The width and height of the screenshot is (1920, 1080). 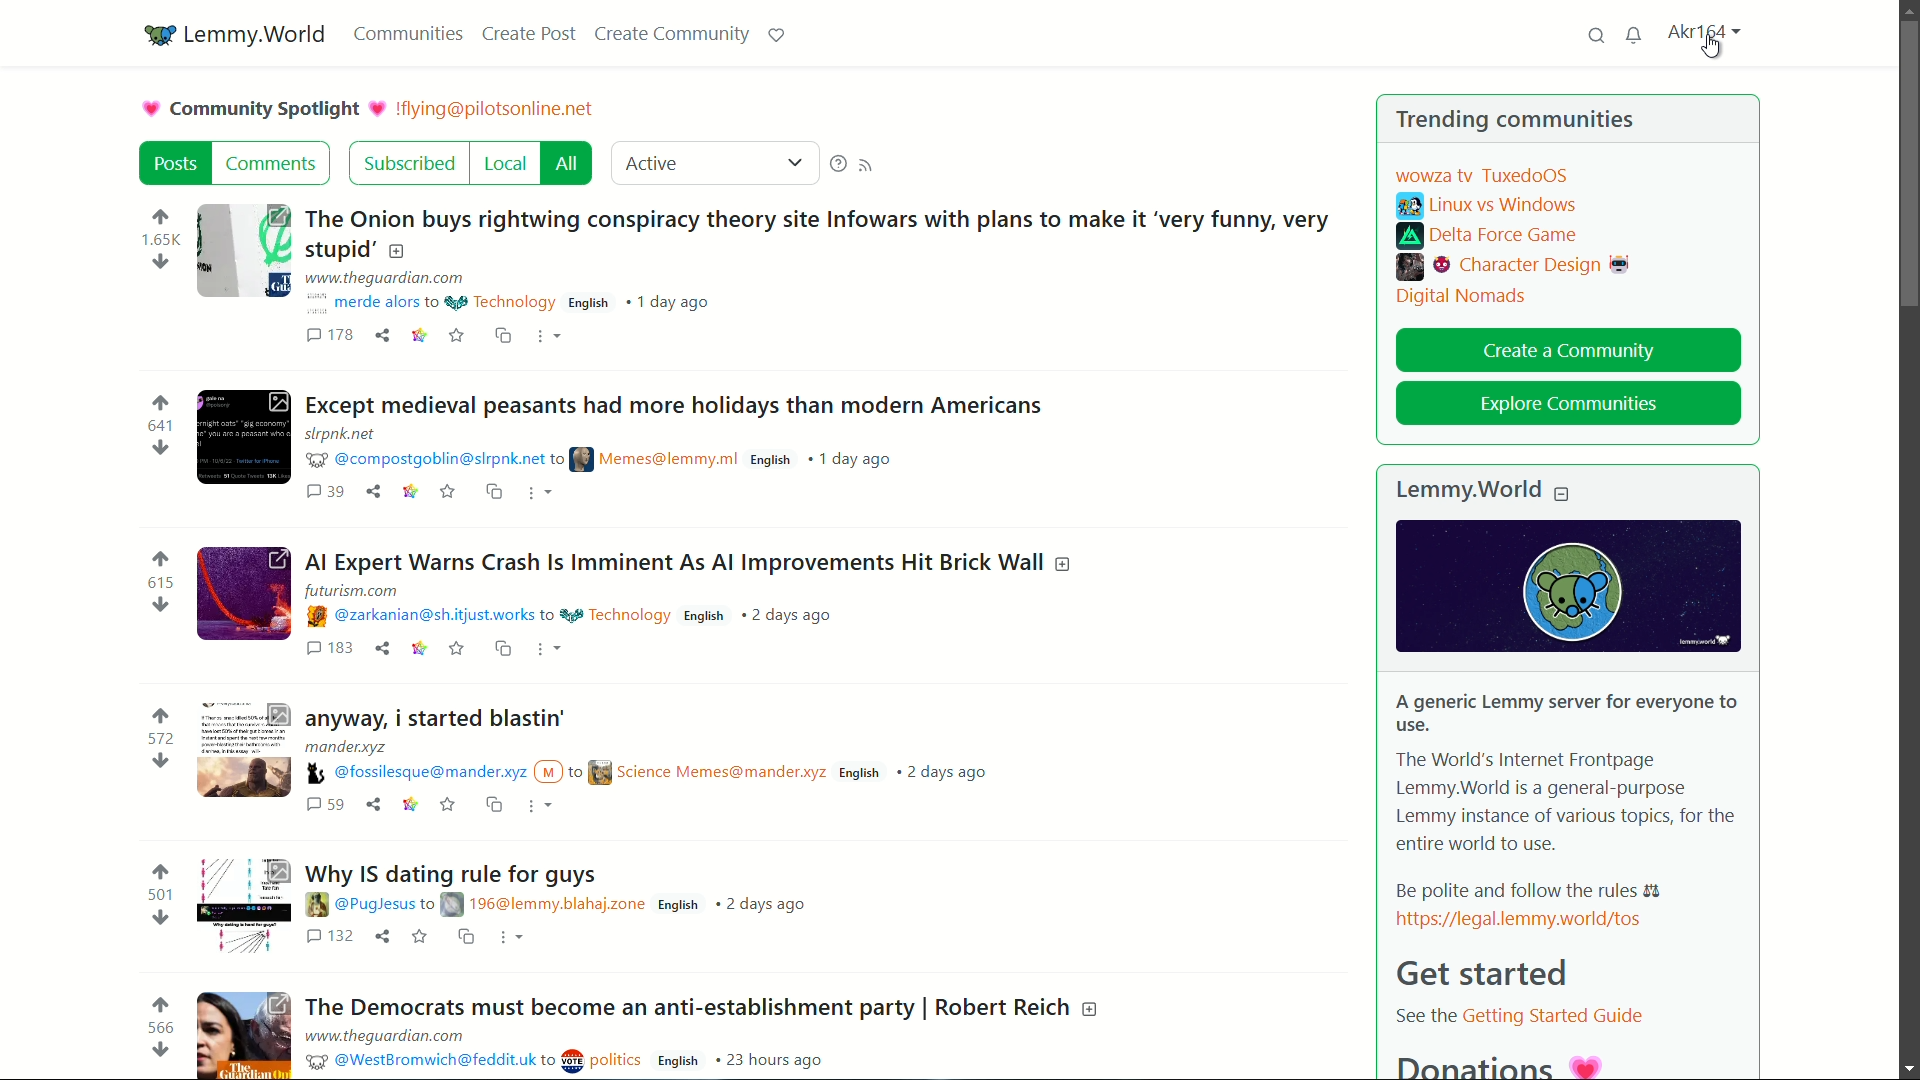 What do you see at coordinates (492, 802) in the screenshot?
I see `cs` at bounding box center [492, 802].